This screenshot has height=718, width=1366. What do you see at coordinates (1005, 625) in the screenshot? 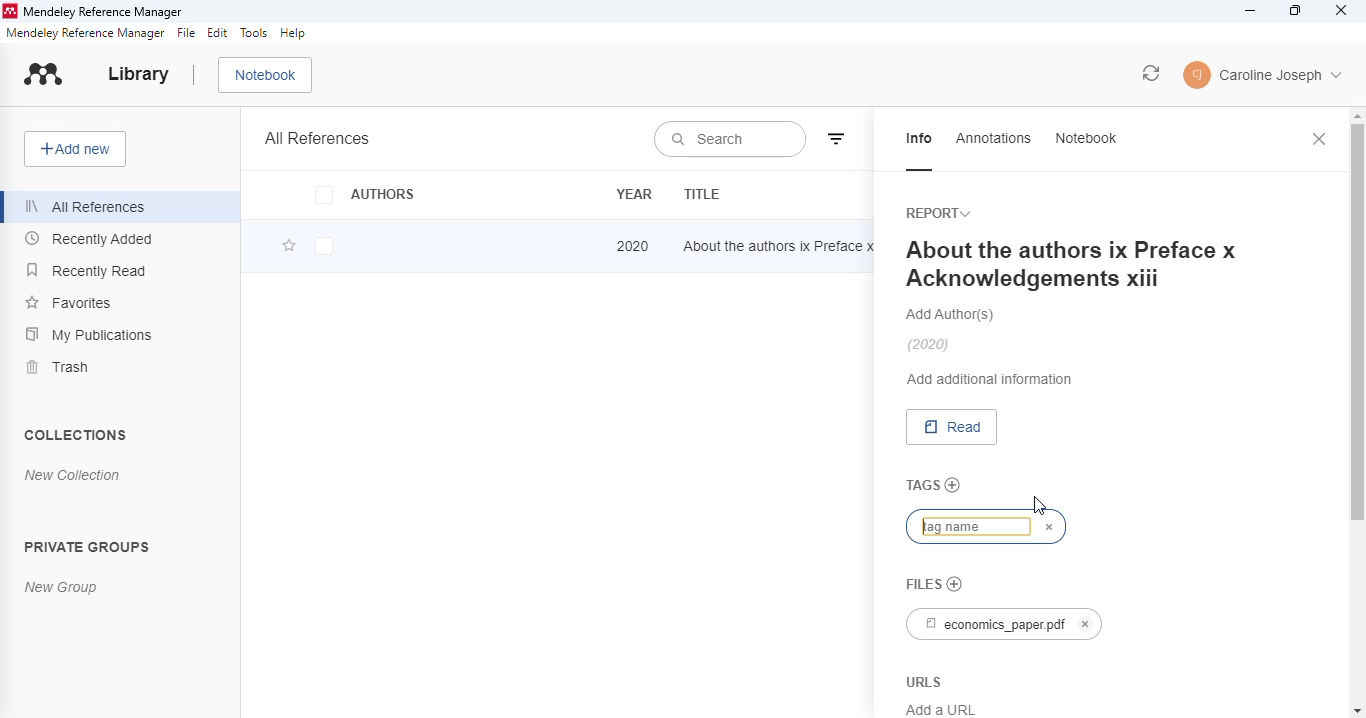
I see `economics_paper.pdf` at bounding box center [1005, 625].